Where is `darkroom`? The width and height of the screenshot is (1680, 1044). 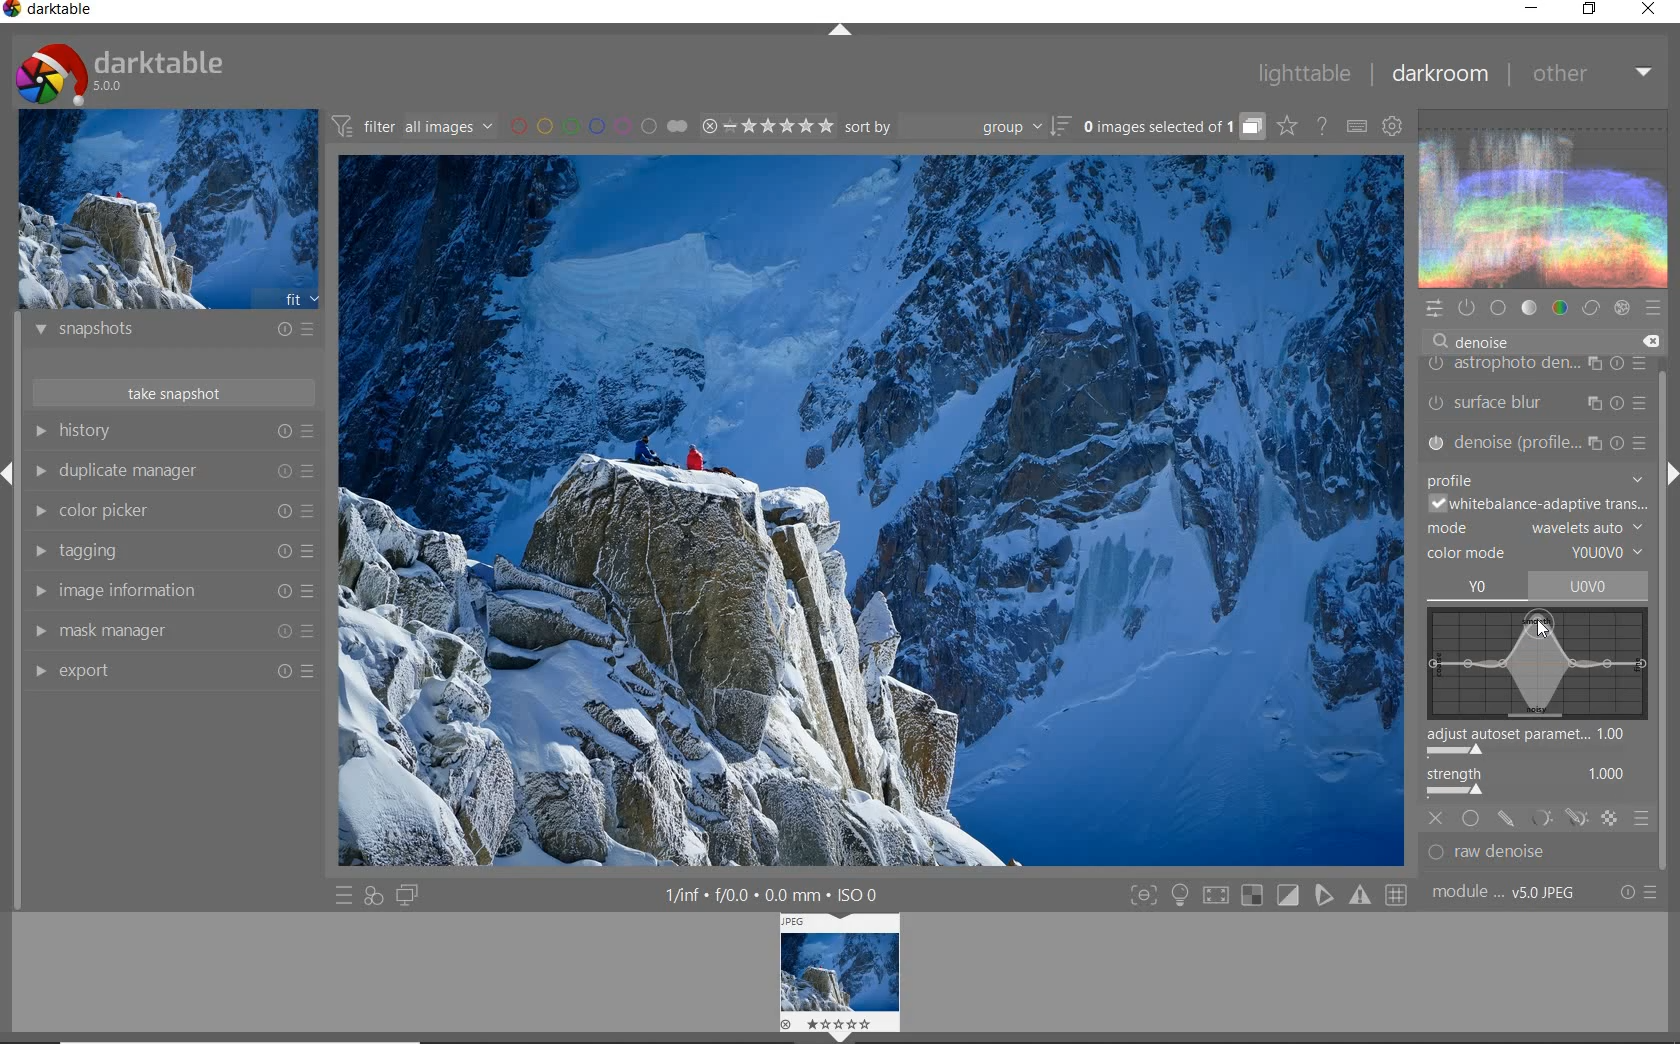 darkroom is located at coordinates (1439, 74).